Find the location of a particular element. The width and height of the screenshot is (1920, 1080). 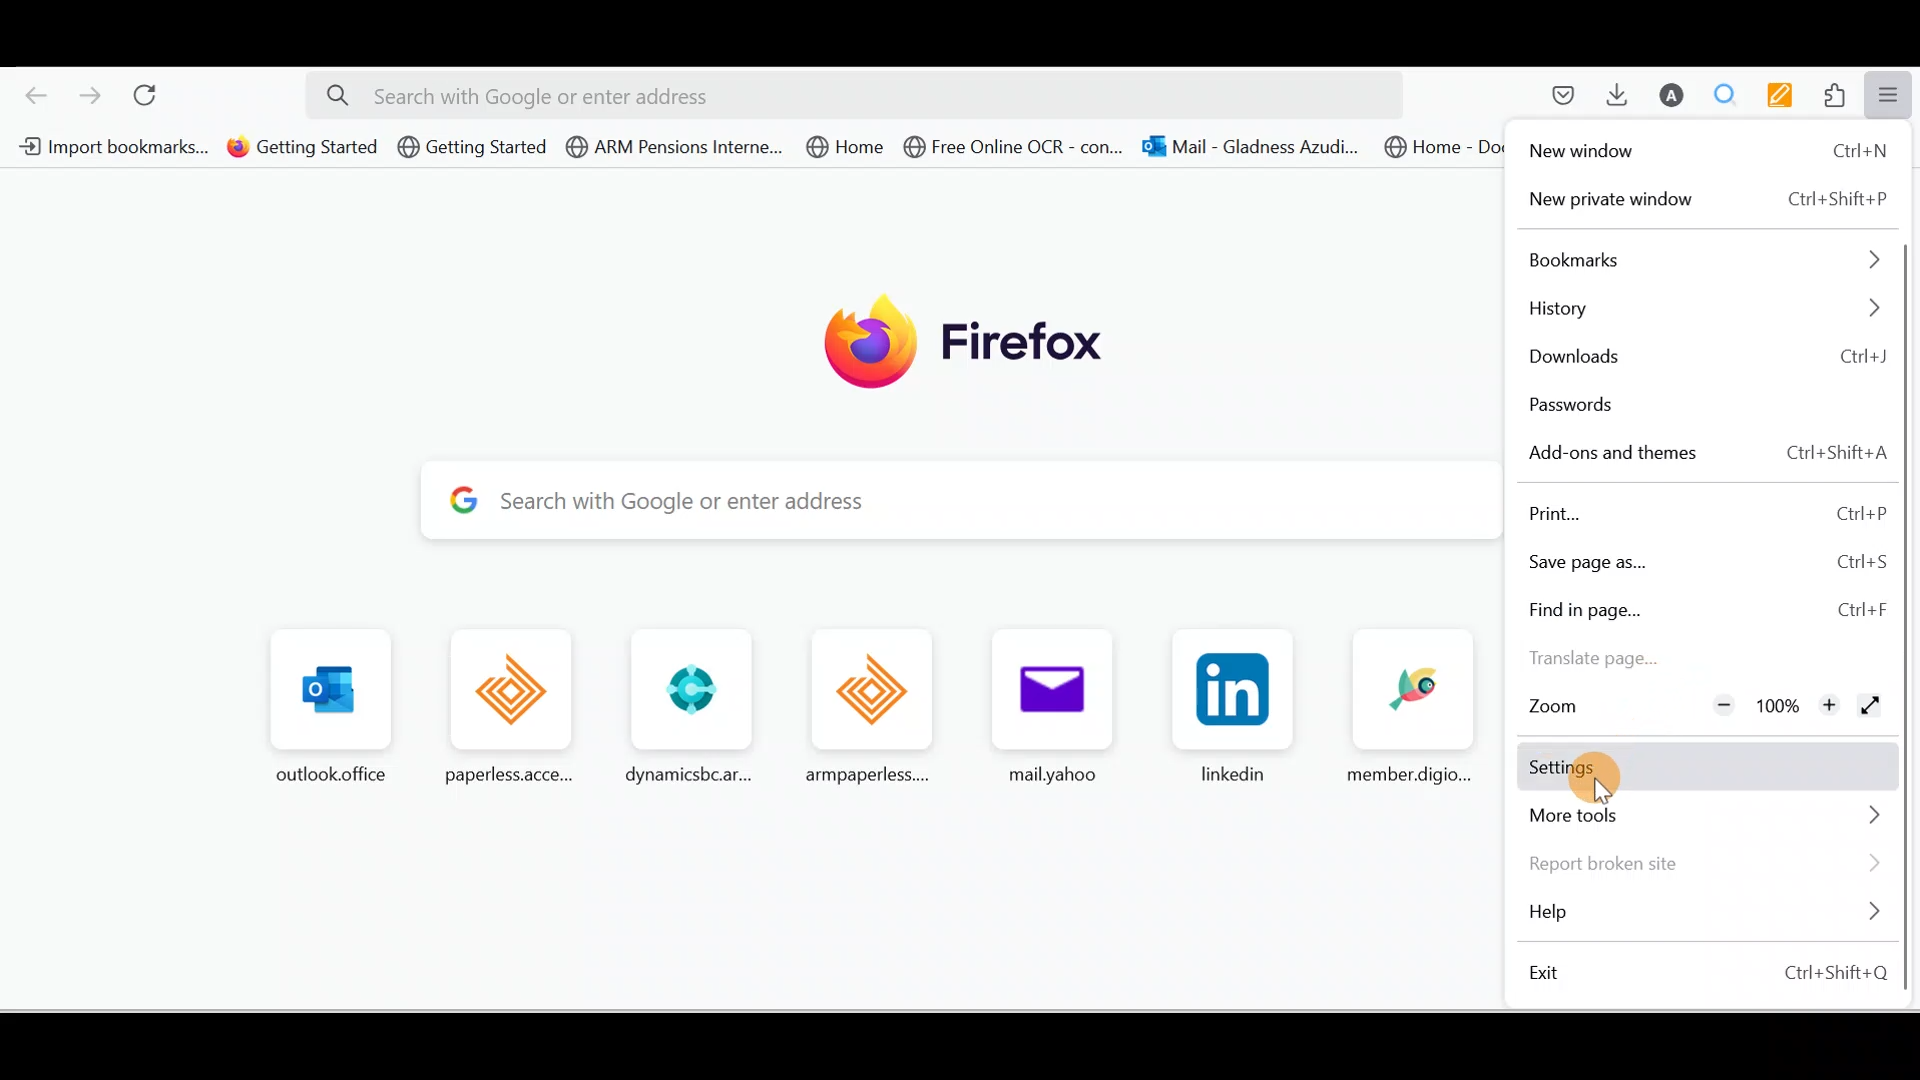

Add-ons and themes  Ctrl+Shift+A is located at coordinates (1703, 454).